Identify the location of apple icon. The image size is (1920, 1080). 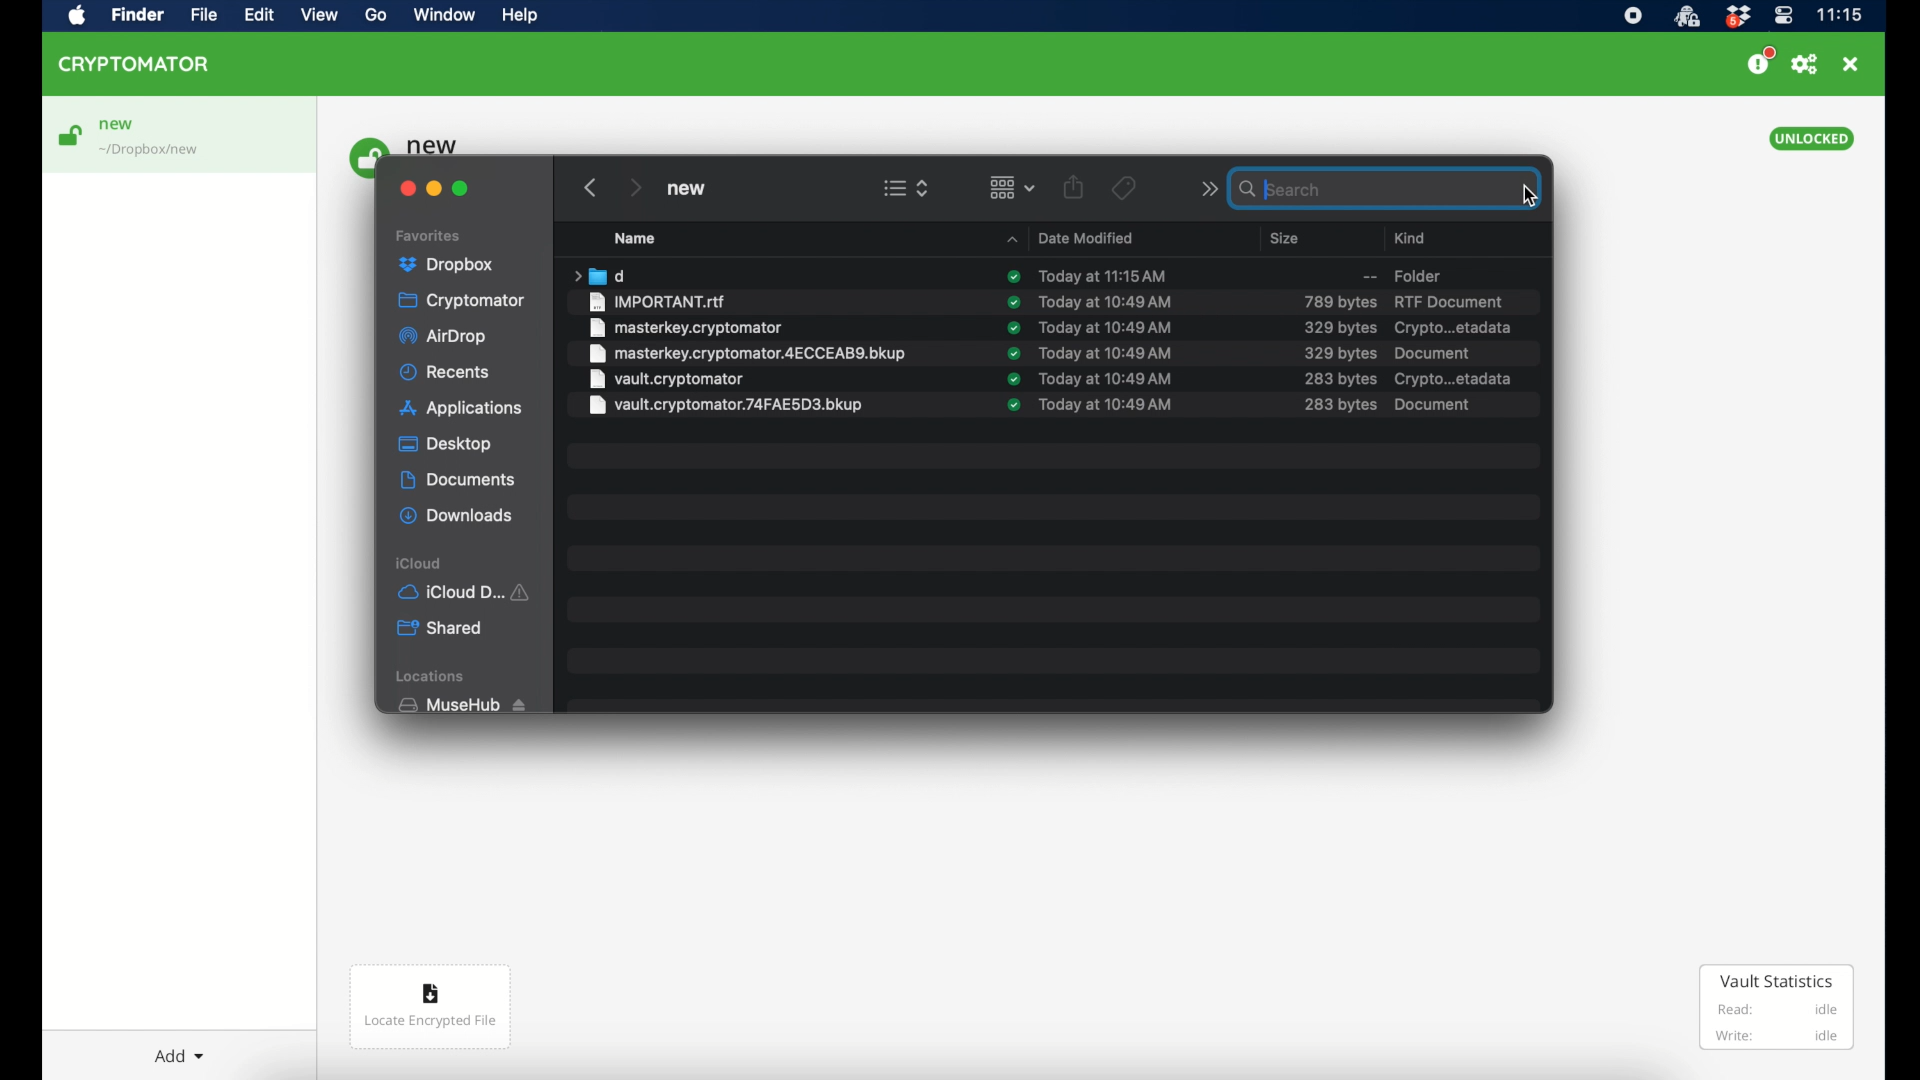
(78, 17).